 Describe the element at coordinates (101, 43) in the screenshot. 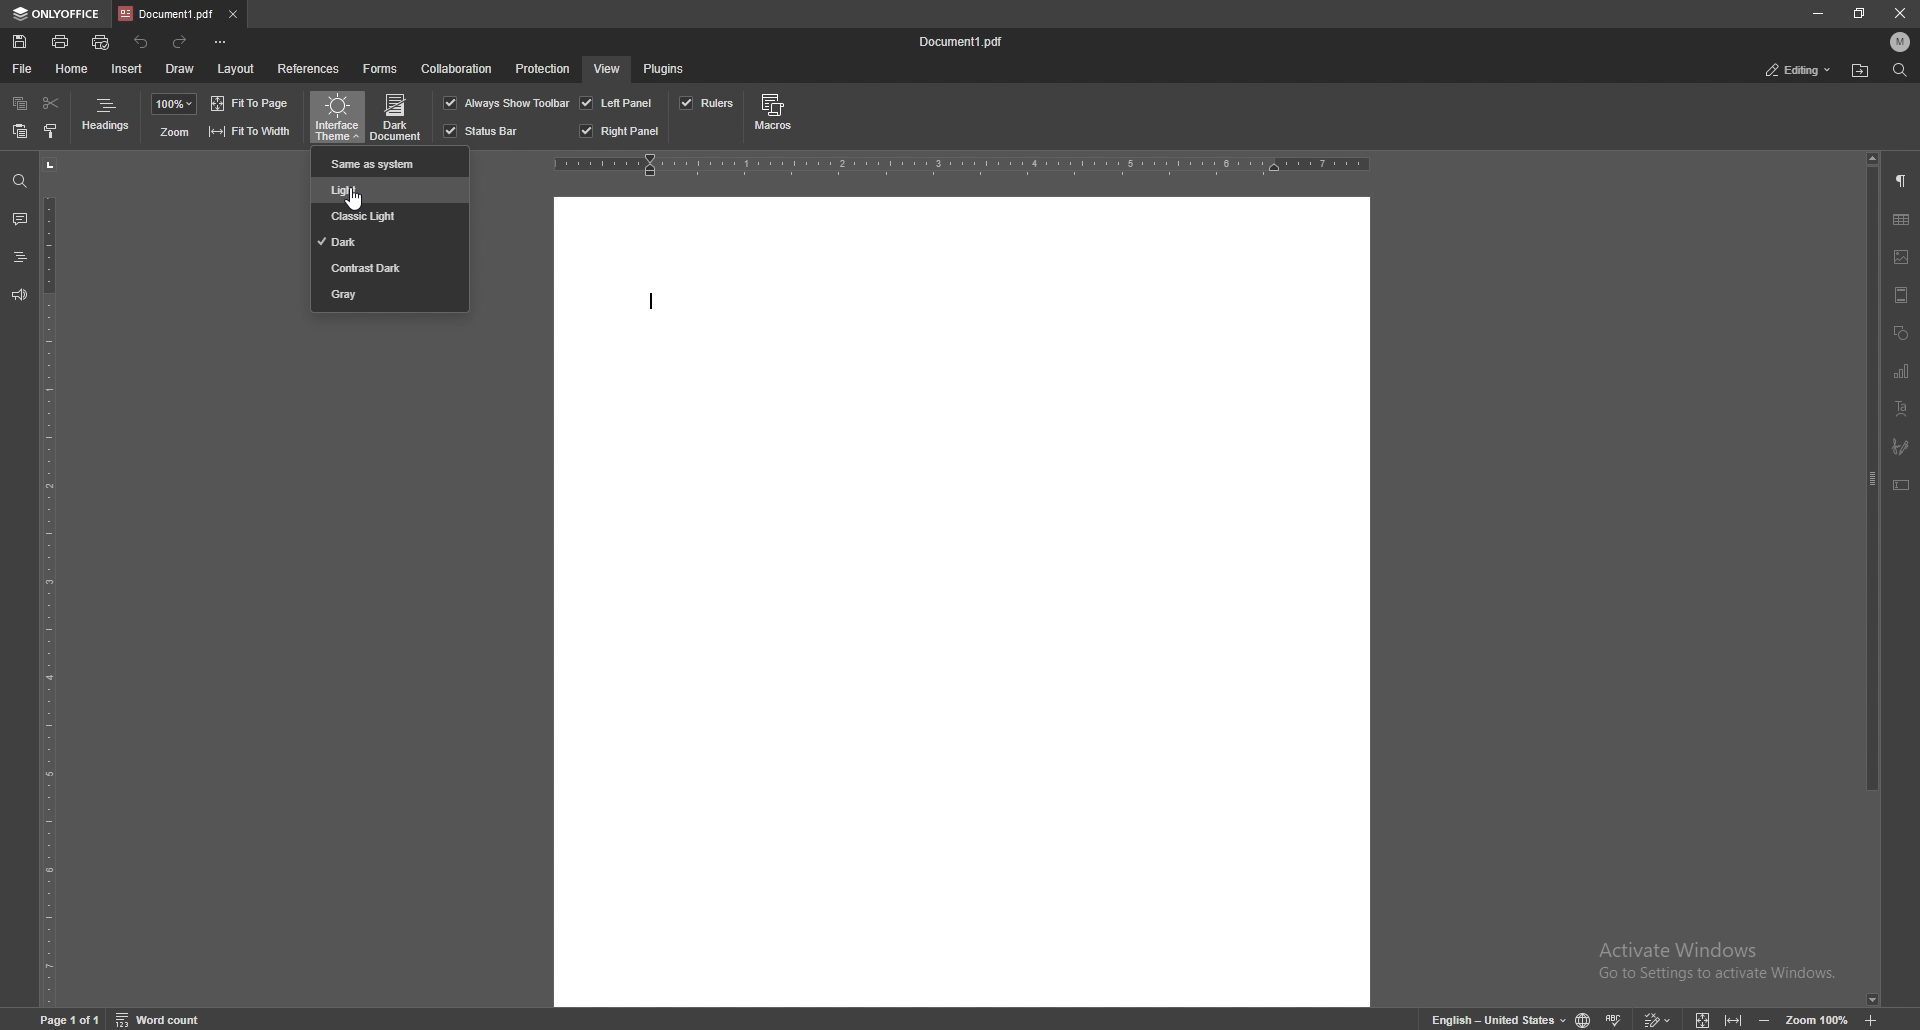

I see `quick print` at that location.